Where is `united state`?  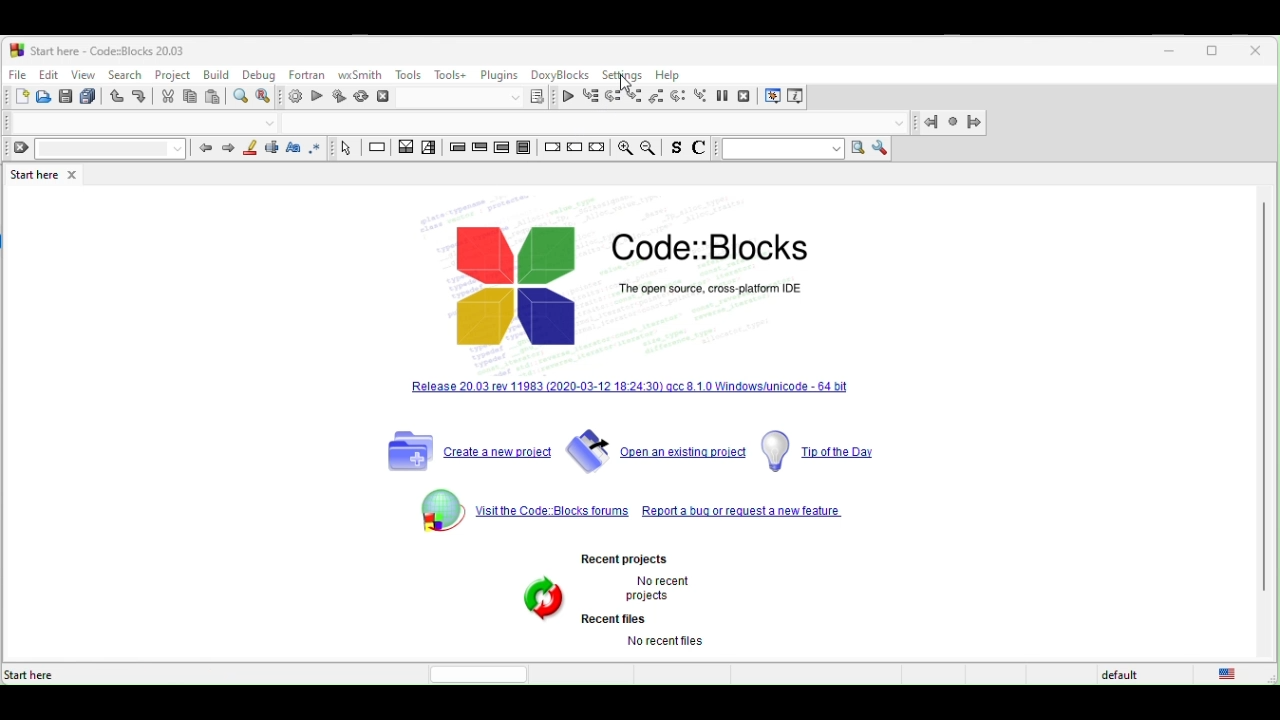
united state is located at coordinates (1232, 674).